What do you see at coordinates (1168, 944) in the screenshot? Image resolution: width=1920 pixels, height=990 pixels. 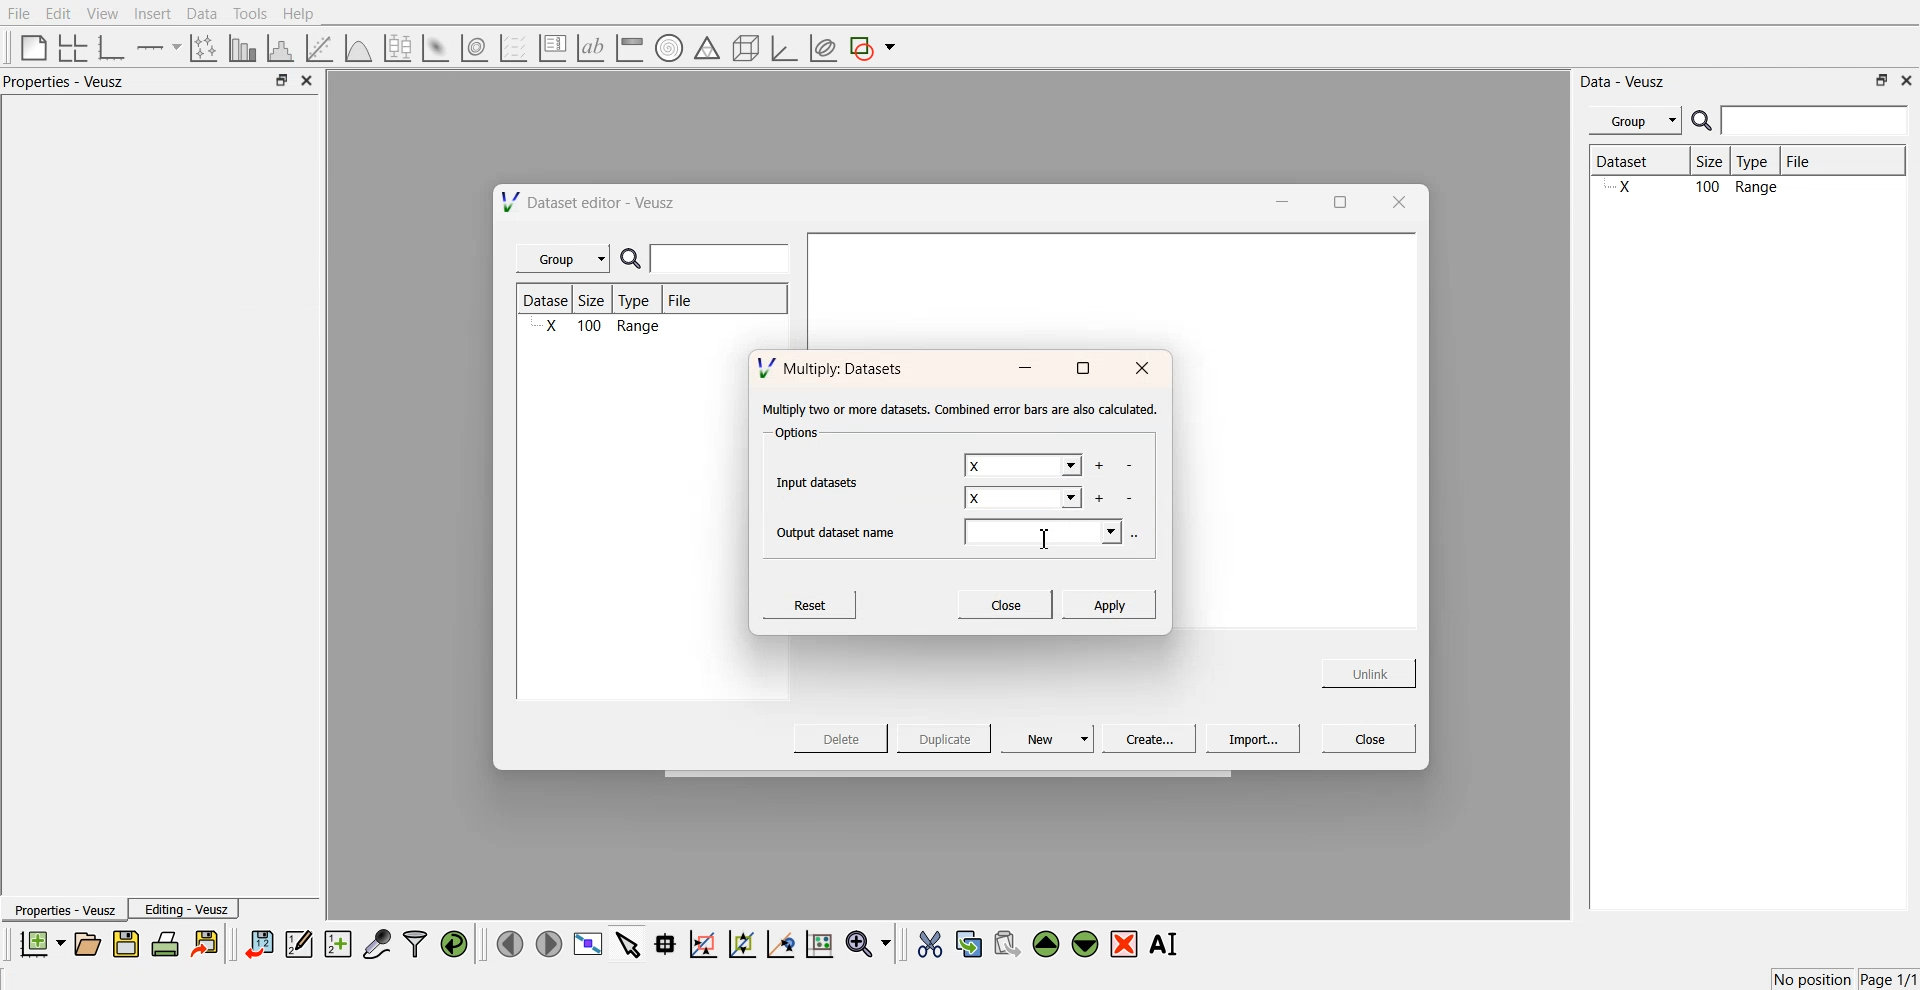 I see `Rename the selected widgets` at bounding box center [1168, 944].